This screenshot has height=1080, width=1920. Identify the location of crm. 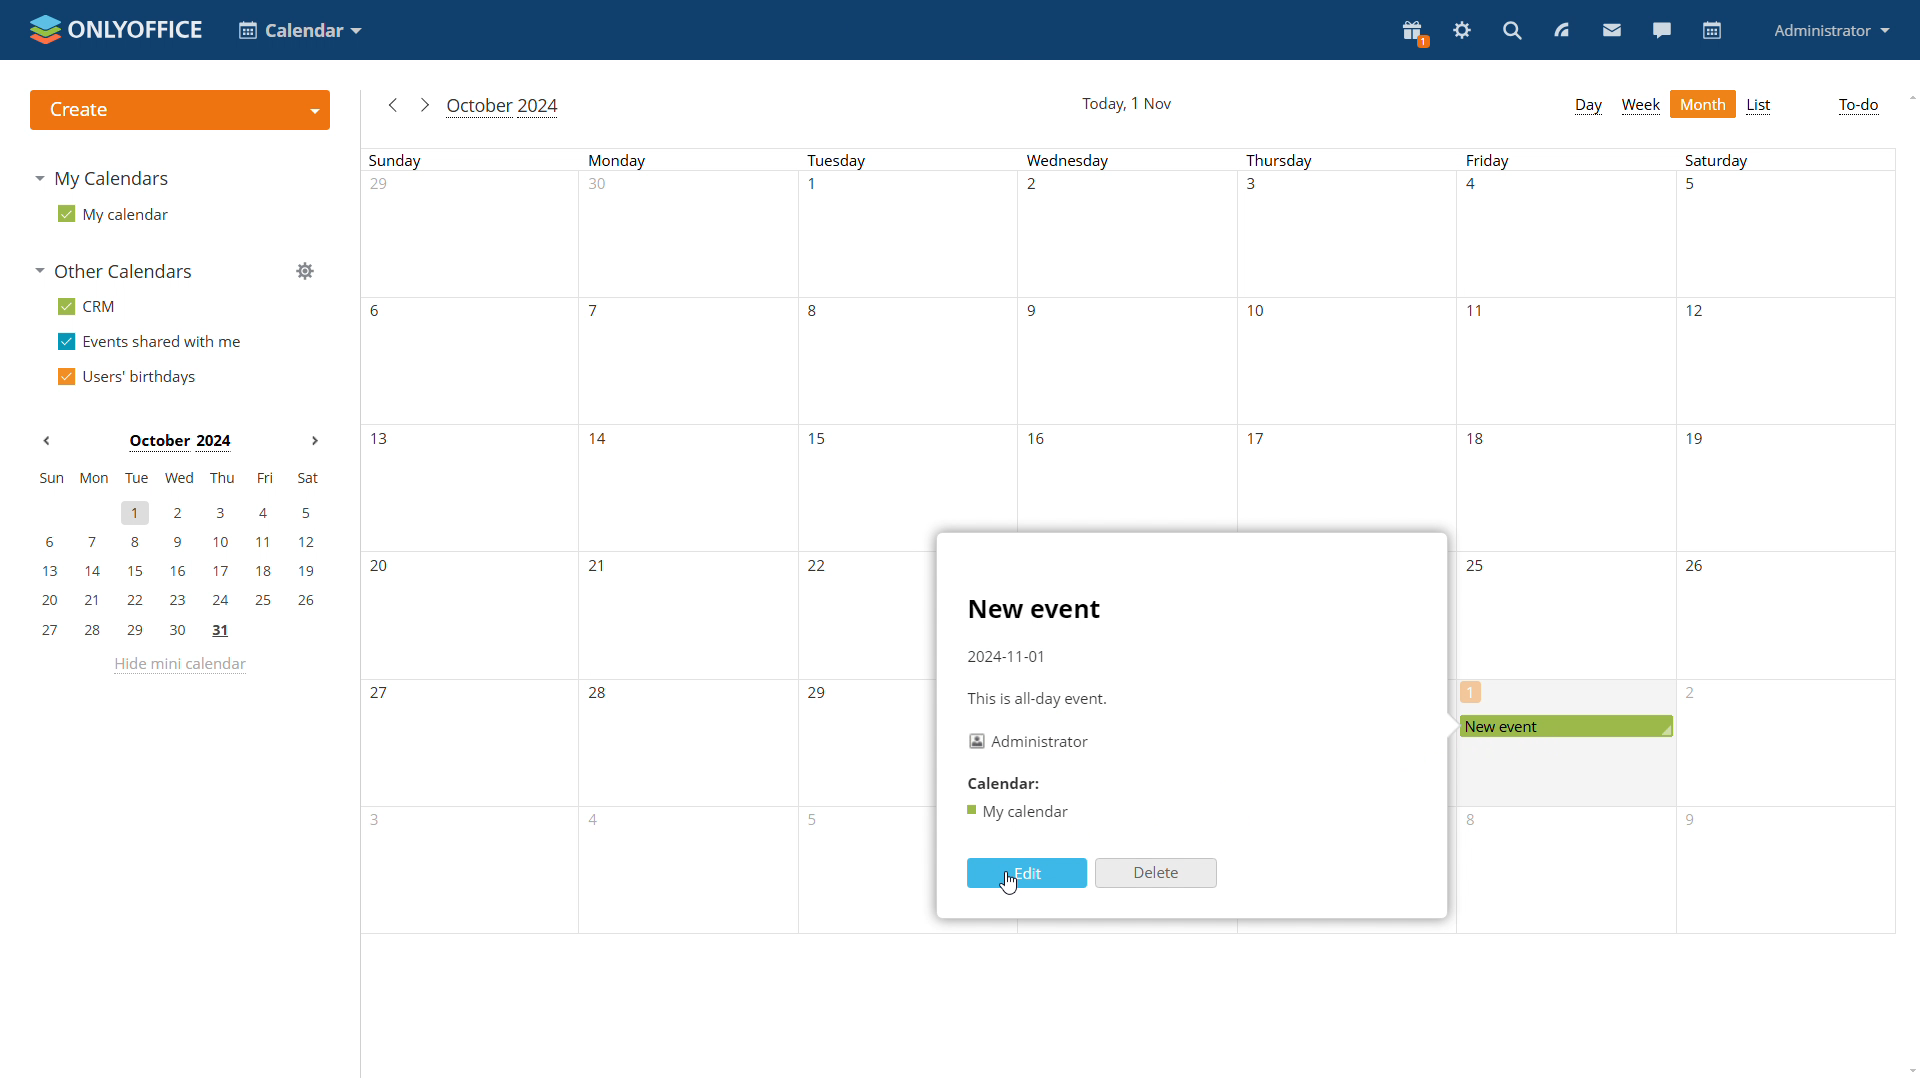
(88, 306).